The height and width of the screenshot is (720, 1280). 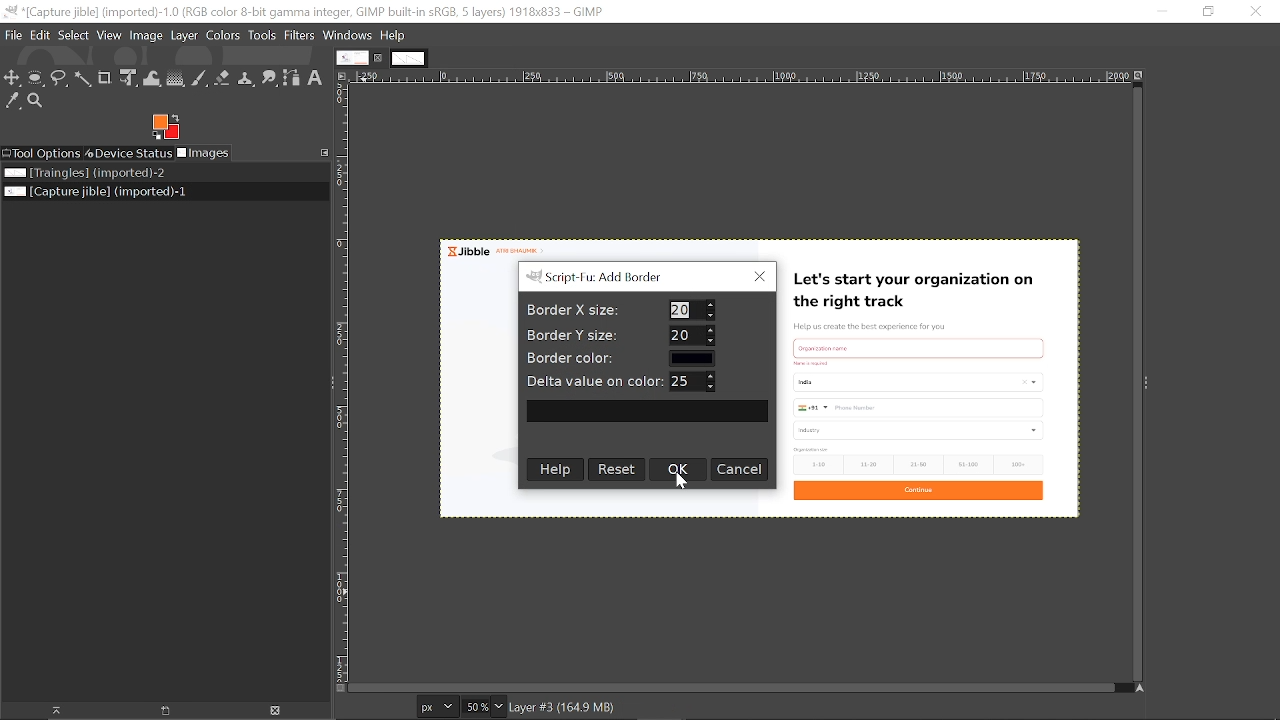 What do you see at coordinates (692, 358) in the screenshot?
I see `Border color` at bounding box center [692, 358].